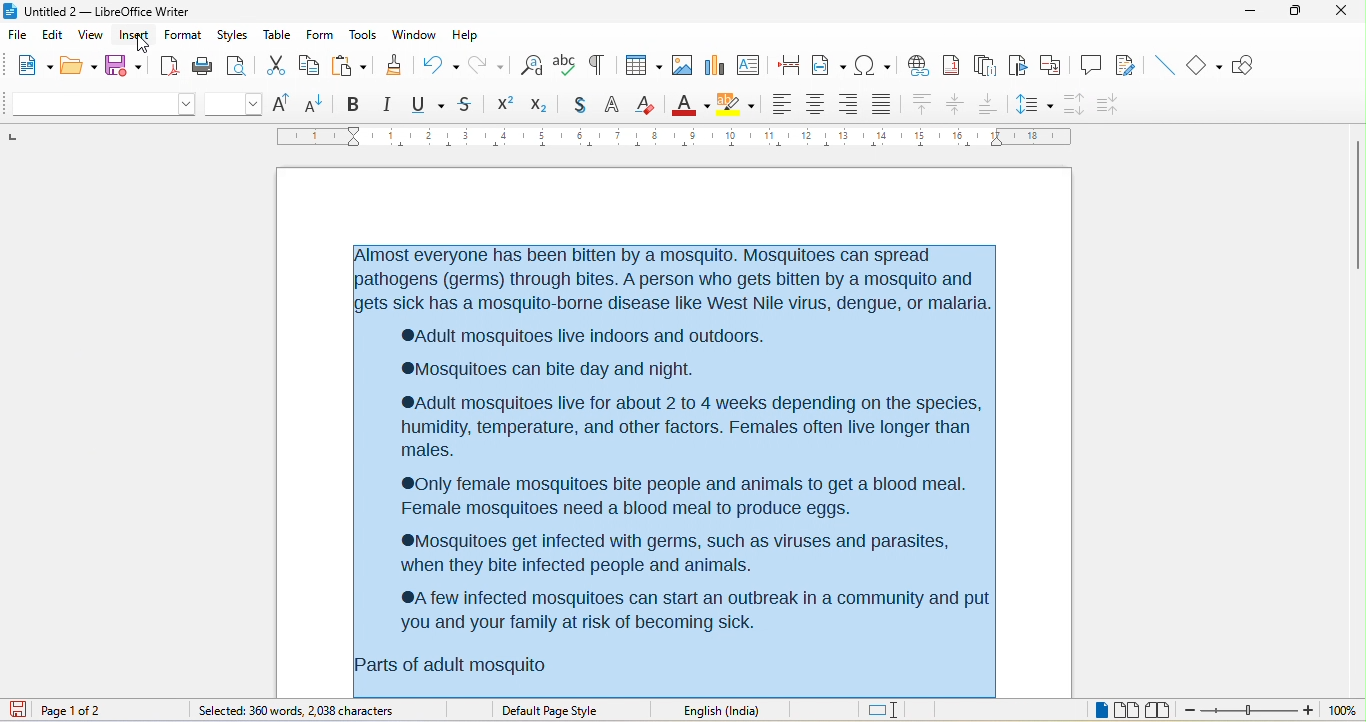 This screenshot has height=722, width=1366. I want to click on undo, so click(436, 65).